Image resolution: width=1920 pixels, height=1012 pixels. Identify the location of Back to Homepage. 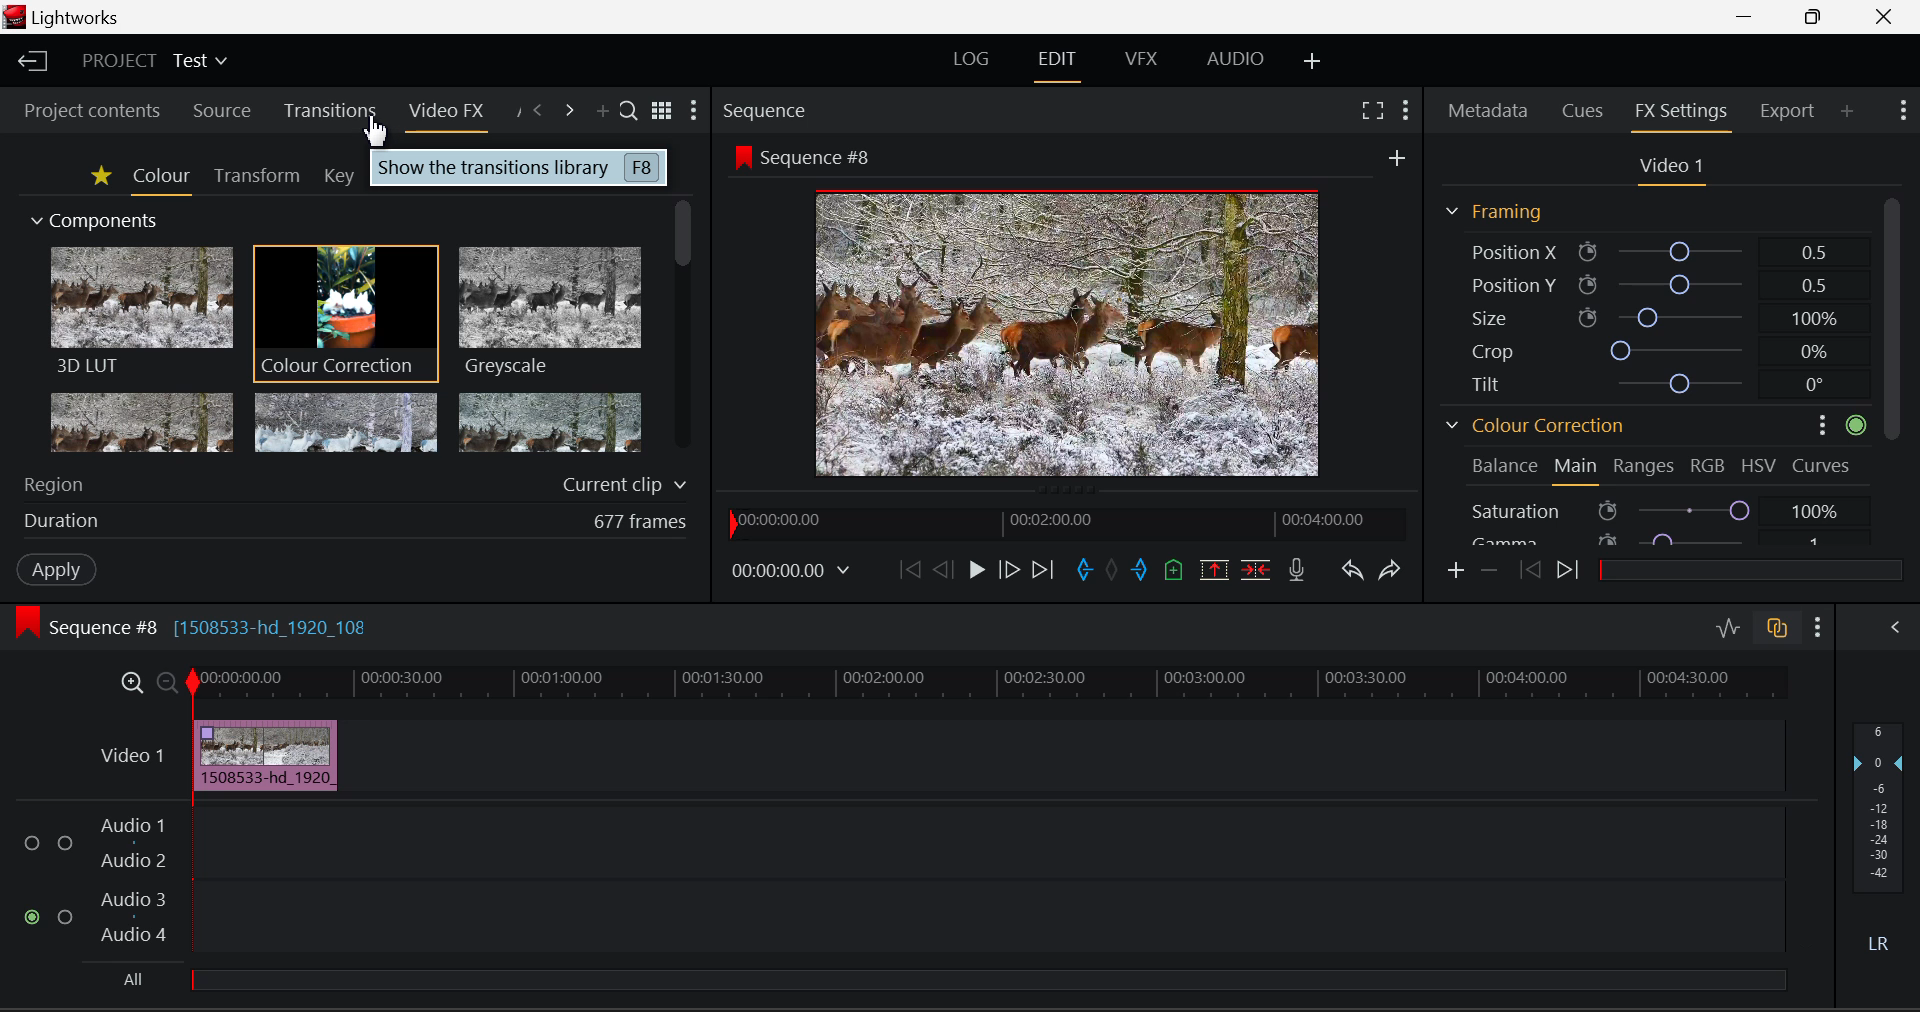
(30, 62).